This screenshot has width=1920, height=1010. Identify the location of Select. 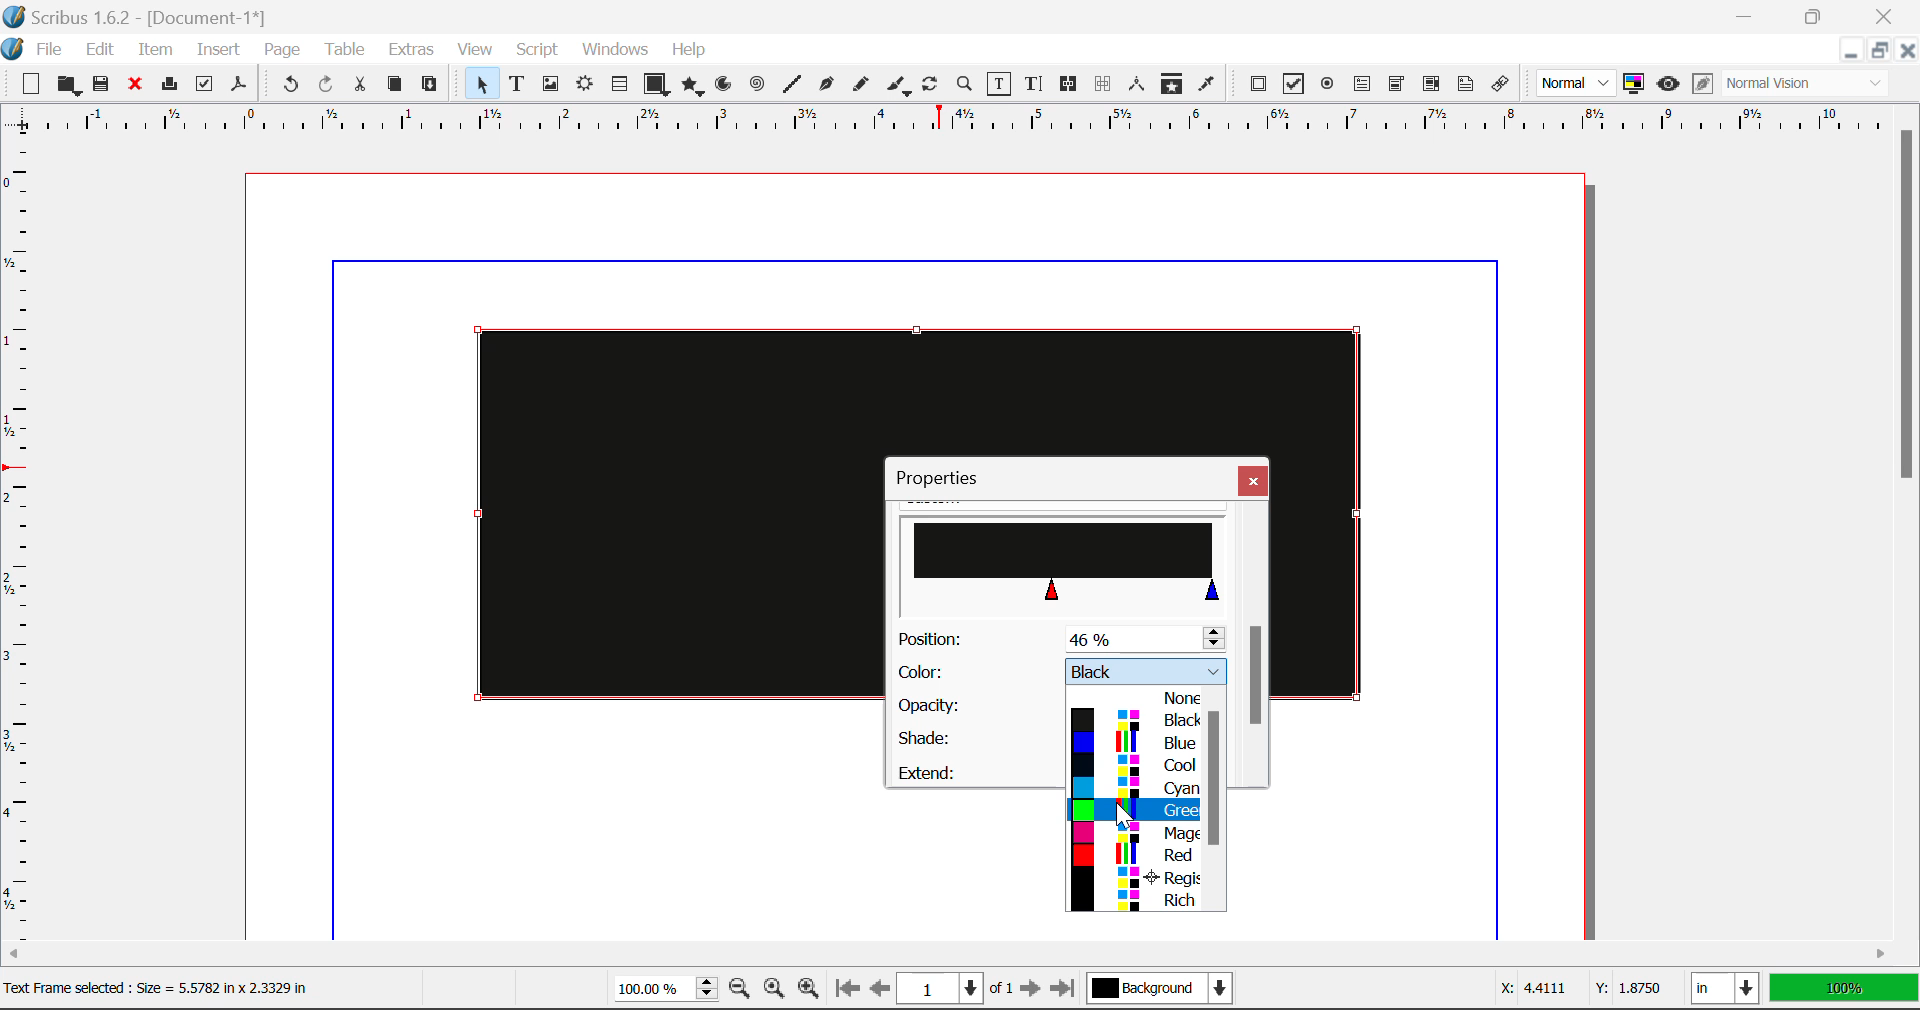
(480, 84).